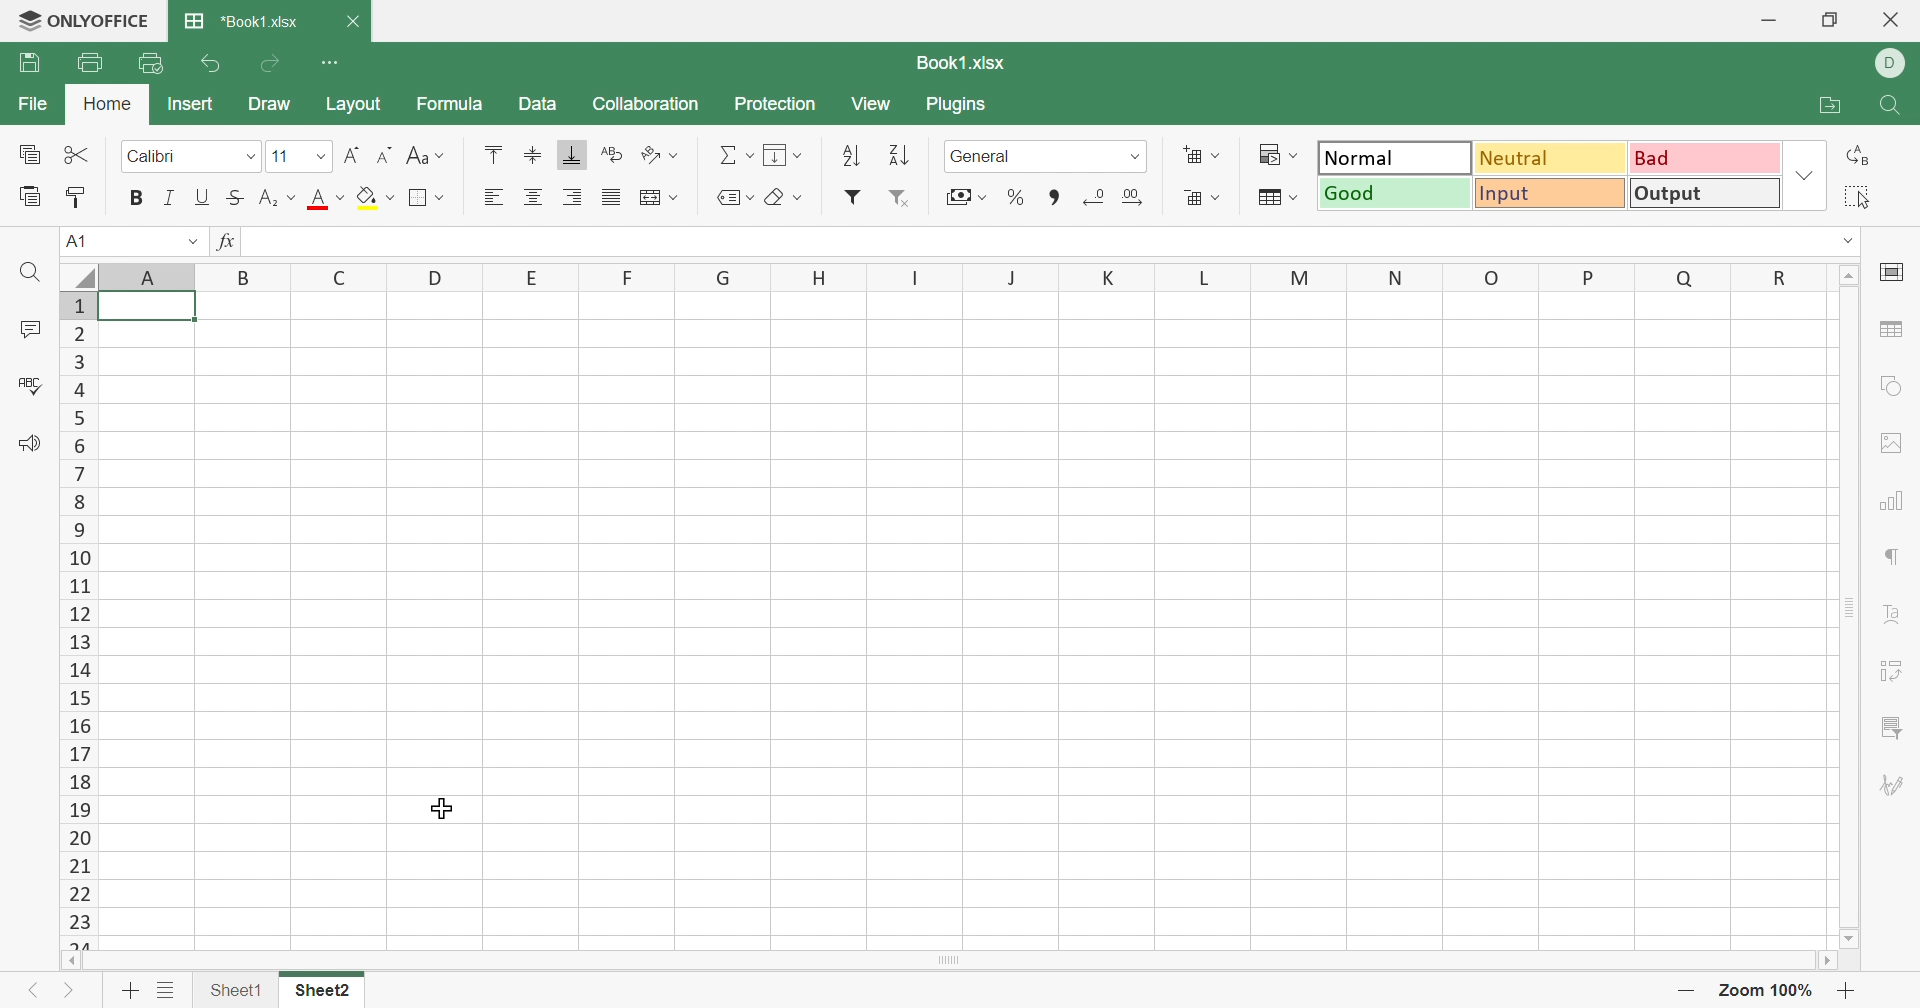 The width and height of the screenshot is (1920, 1008). Describe the element at coordinates (451, 106) in the screenshot. I see `Formula` at that location.